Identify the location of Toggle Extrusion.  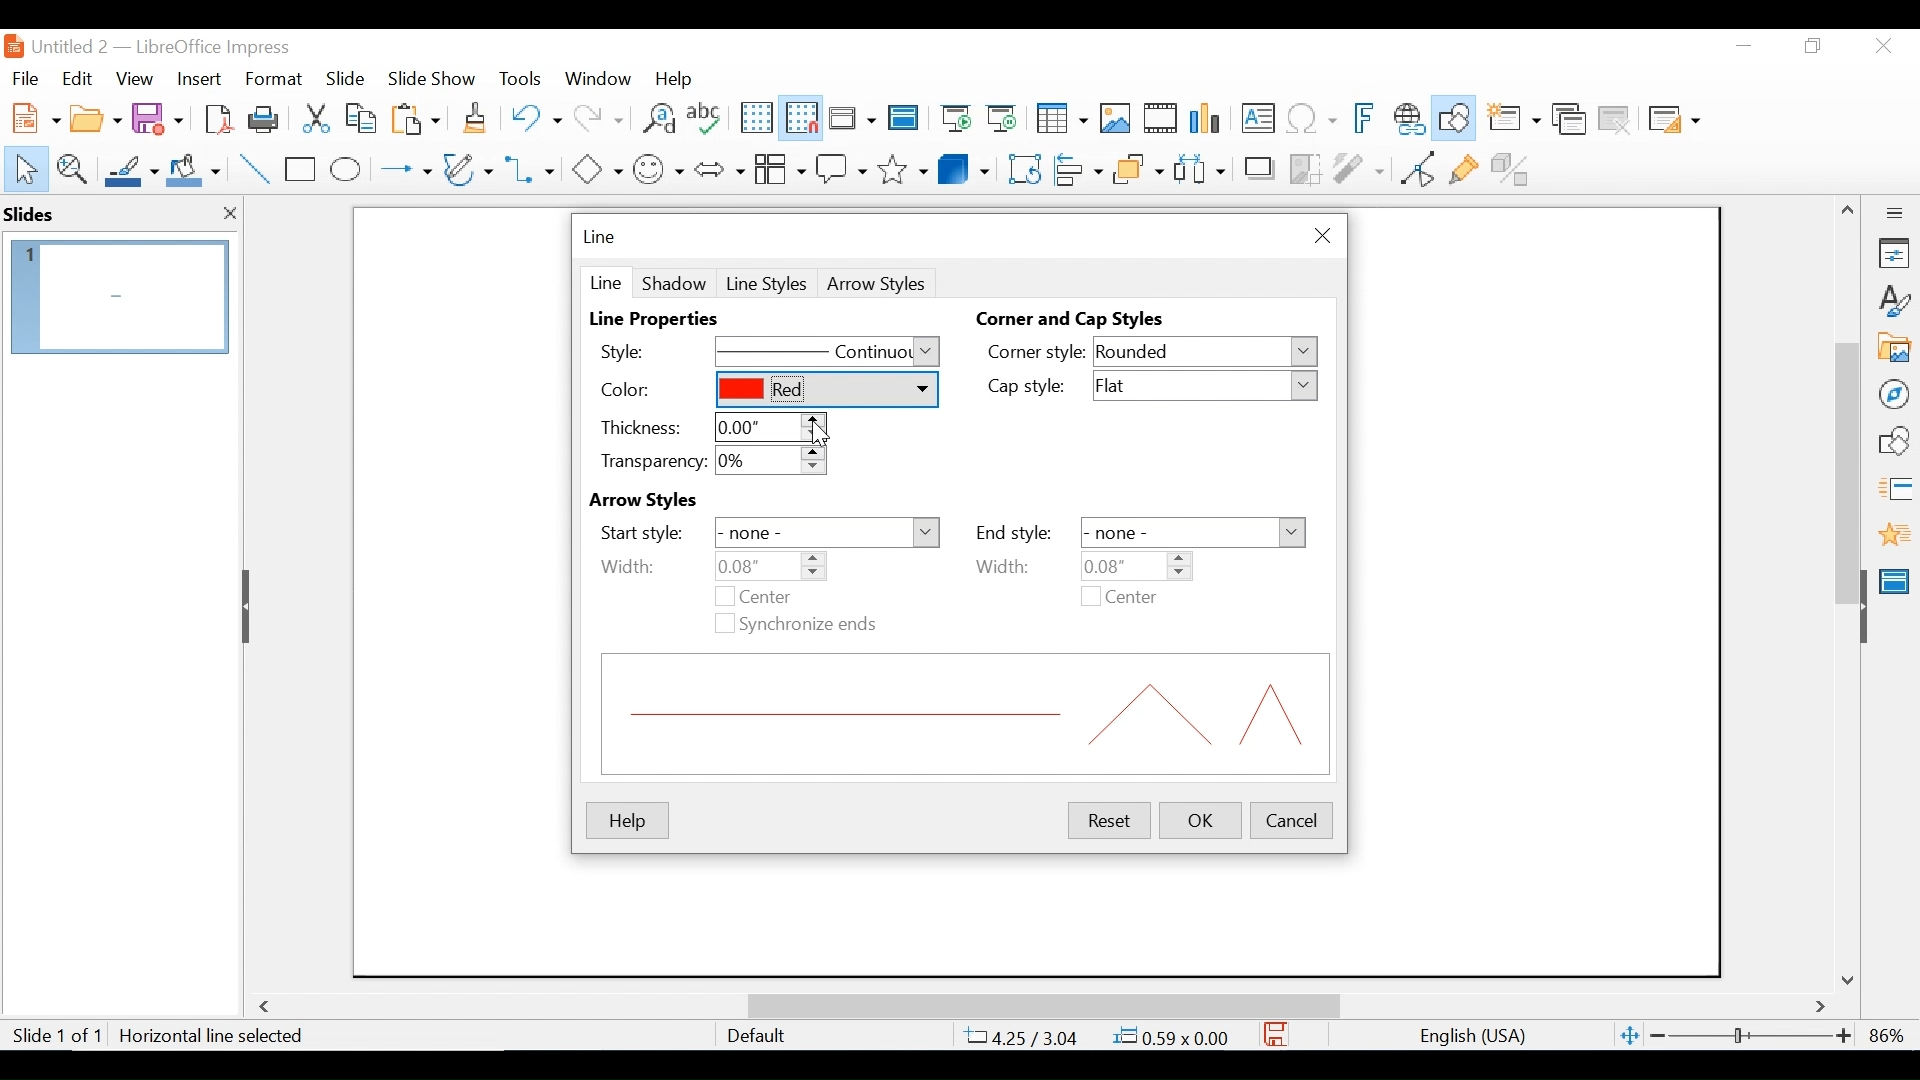
(1515, 167).